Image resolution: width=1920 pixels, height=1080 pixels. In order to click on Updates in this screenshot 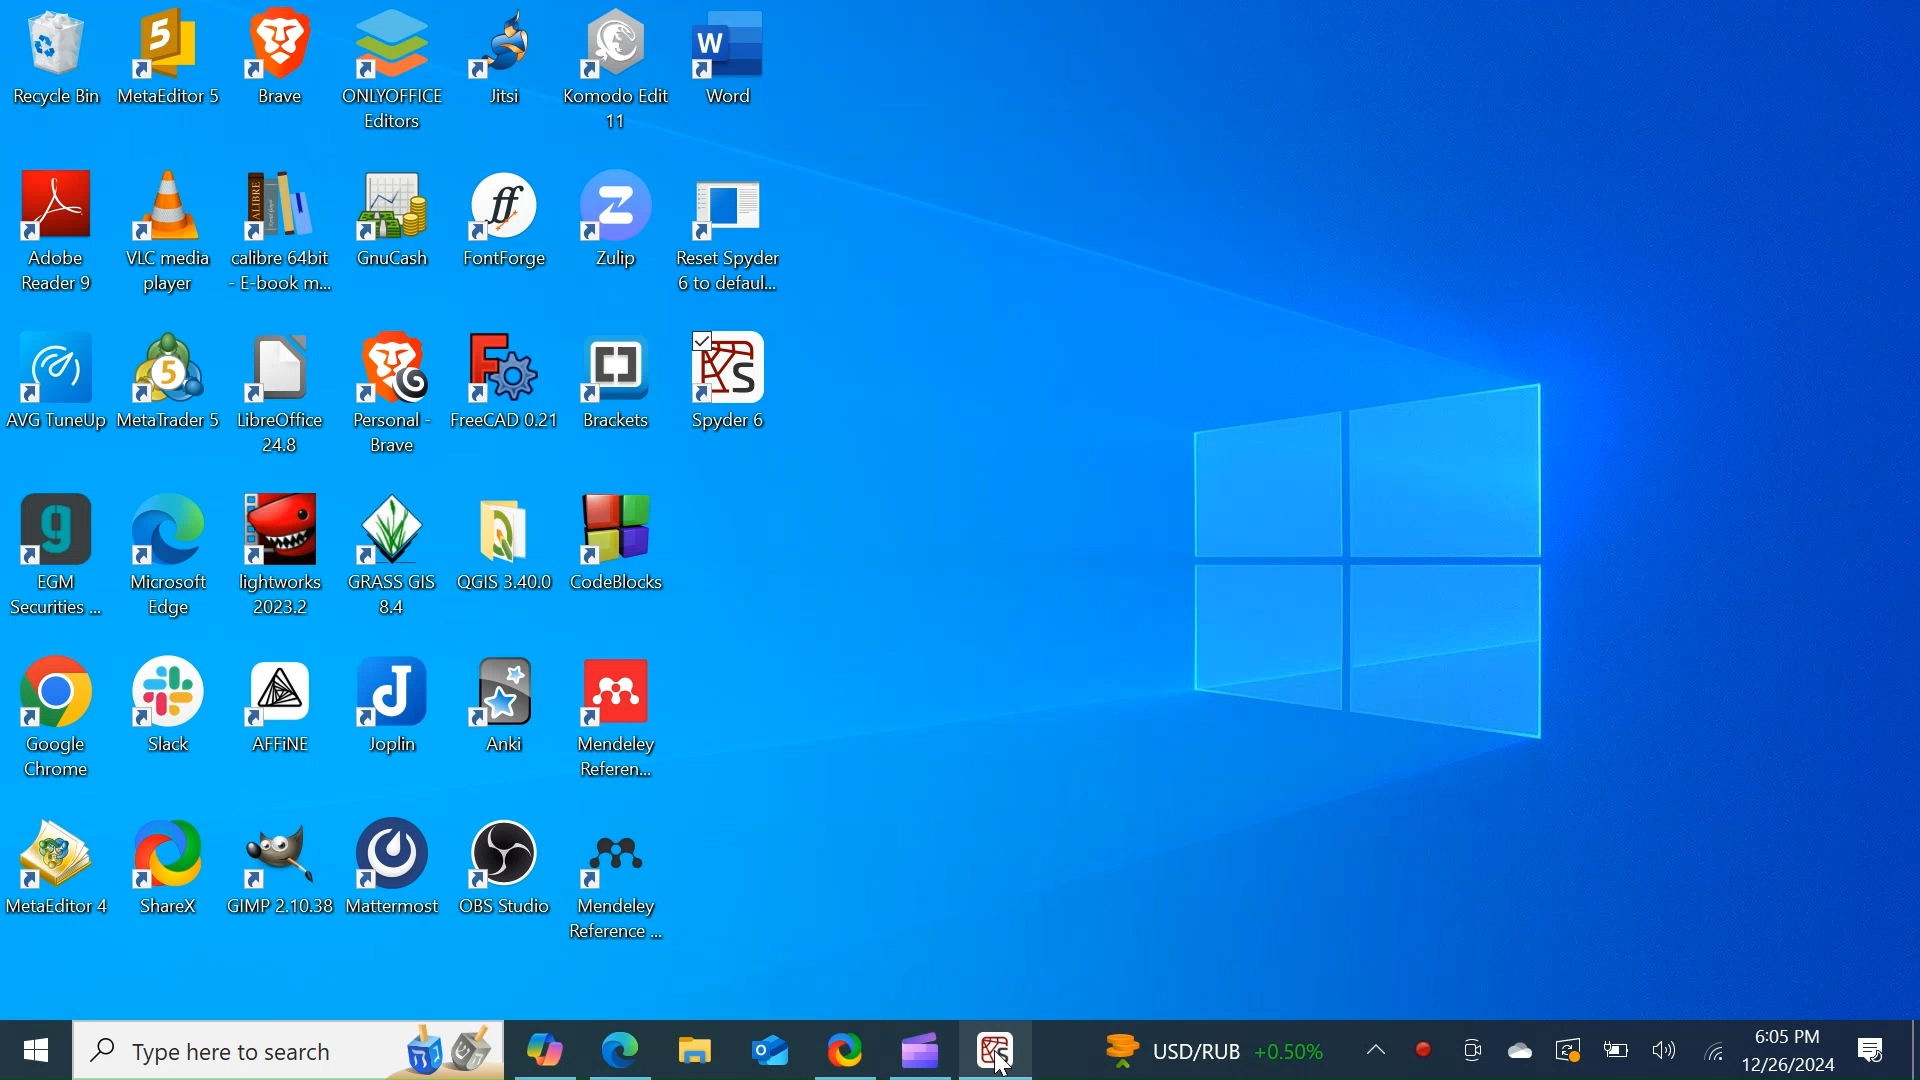, I will do `click(1238, 1047)`.